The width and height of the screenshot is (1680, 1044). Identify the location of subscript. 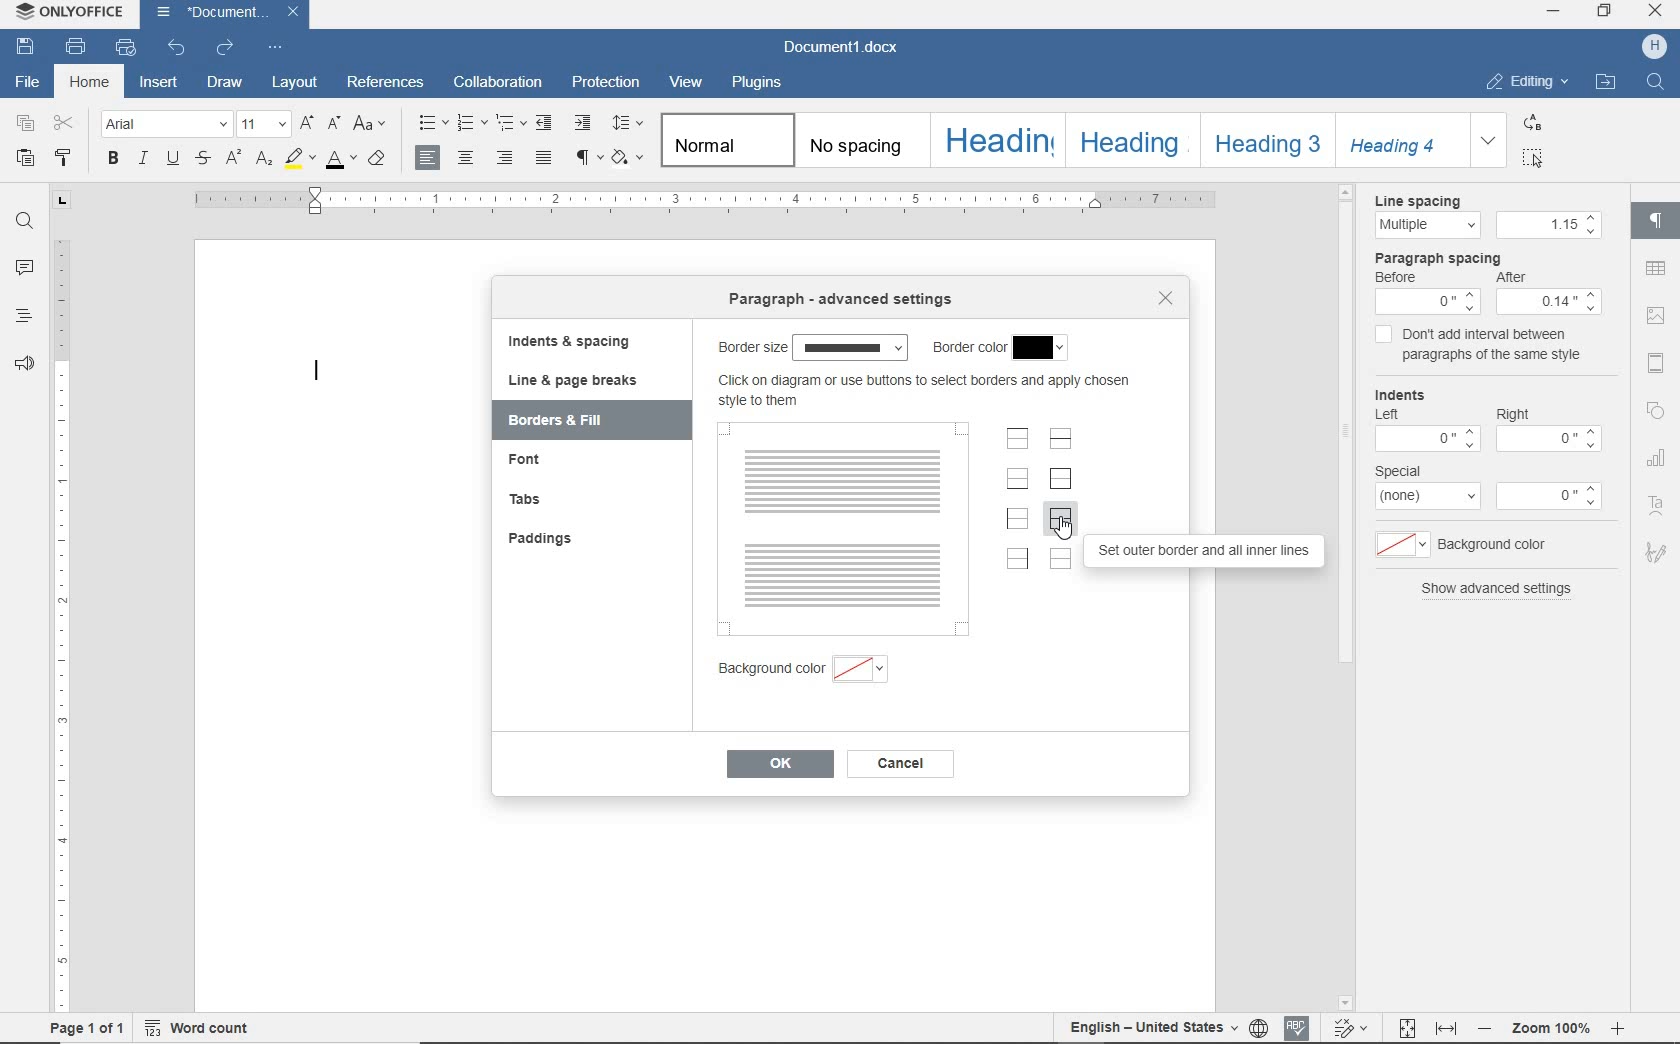
(261, 160).